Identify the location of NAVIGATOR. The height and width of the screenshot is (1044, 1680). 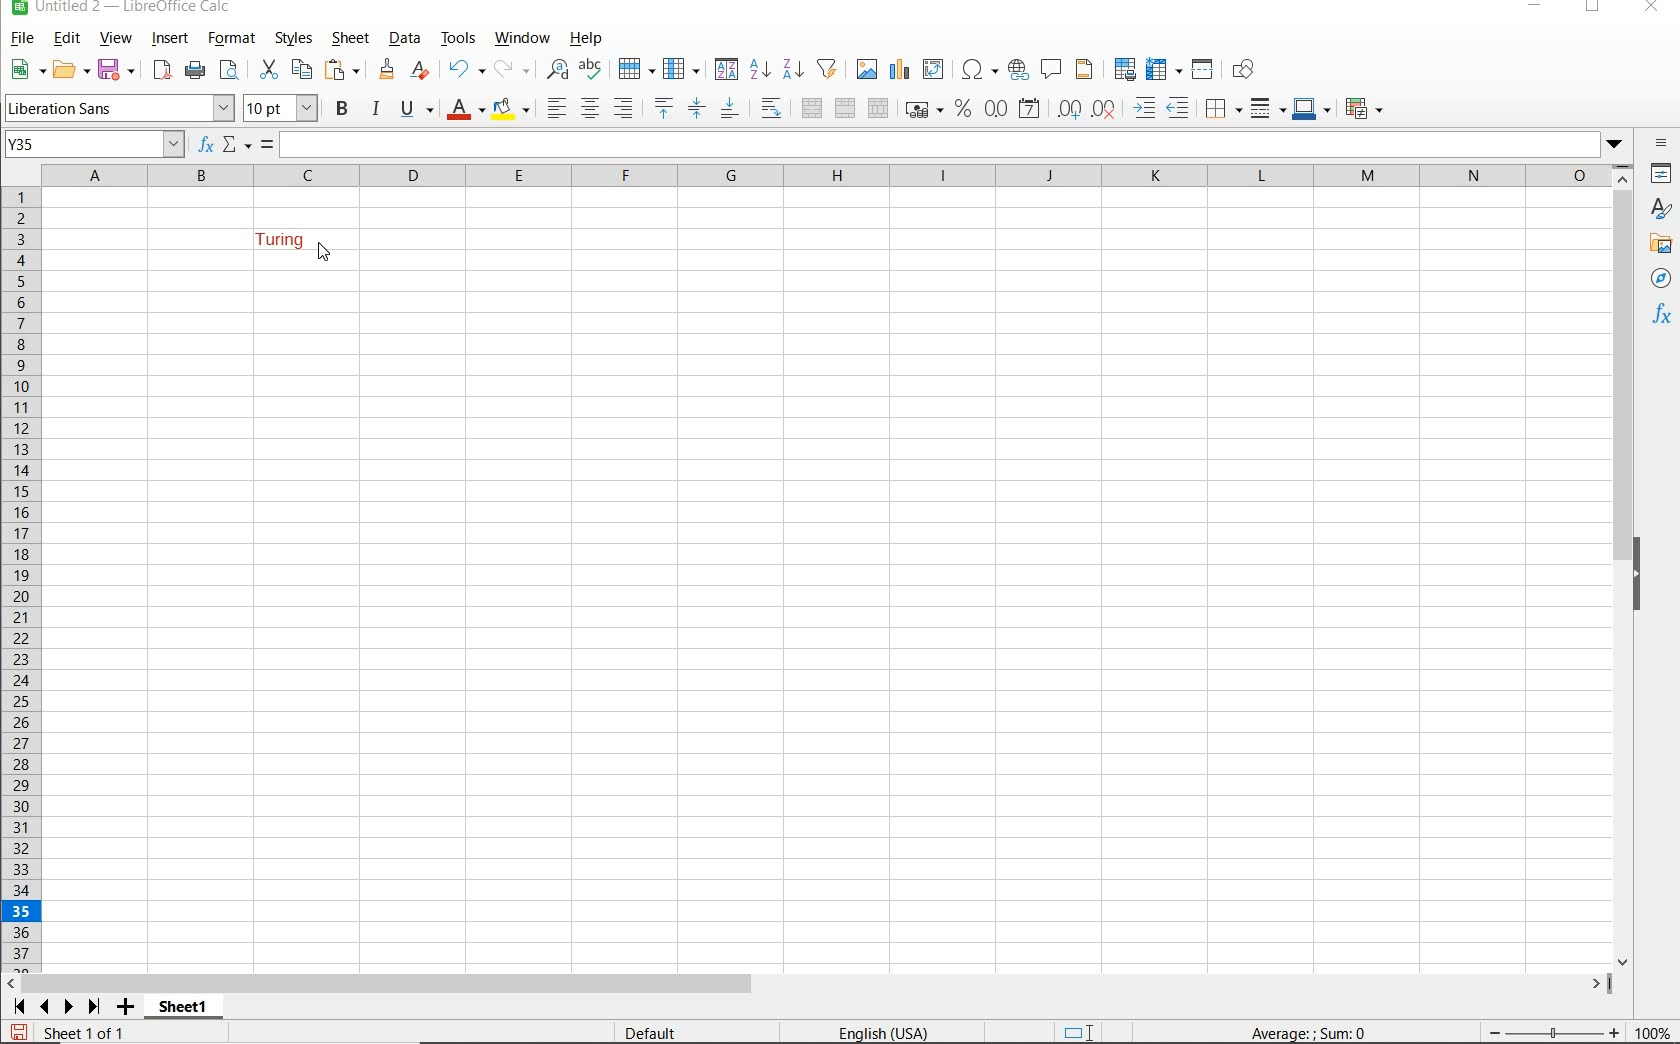
(1662, 280).